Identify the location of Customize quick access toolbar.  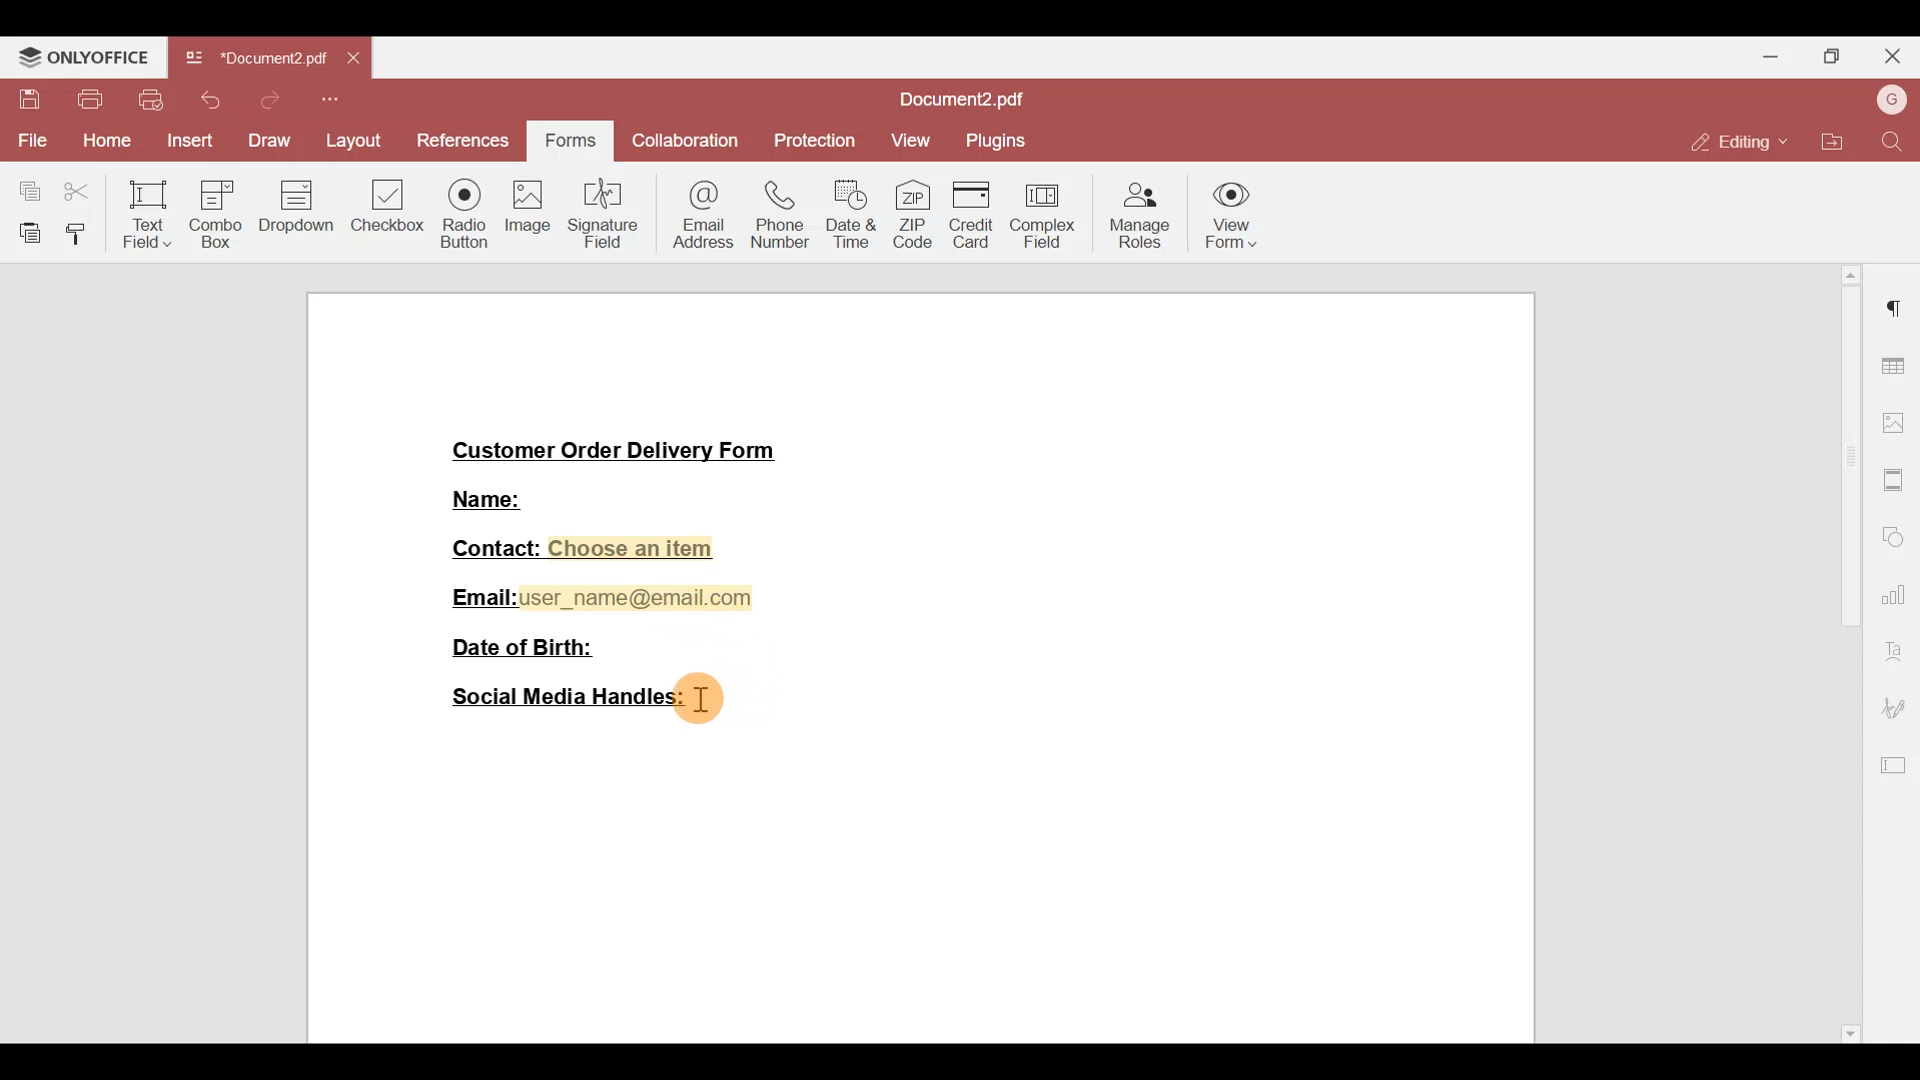
(331, 100).